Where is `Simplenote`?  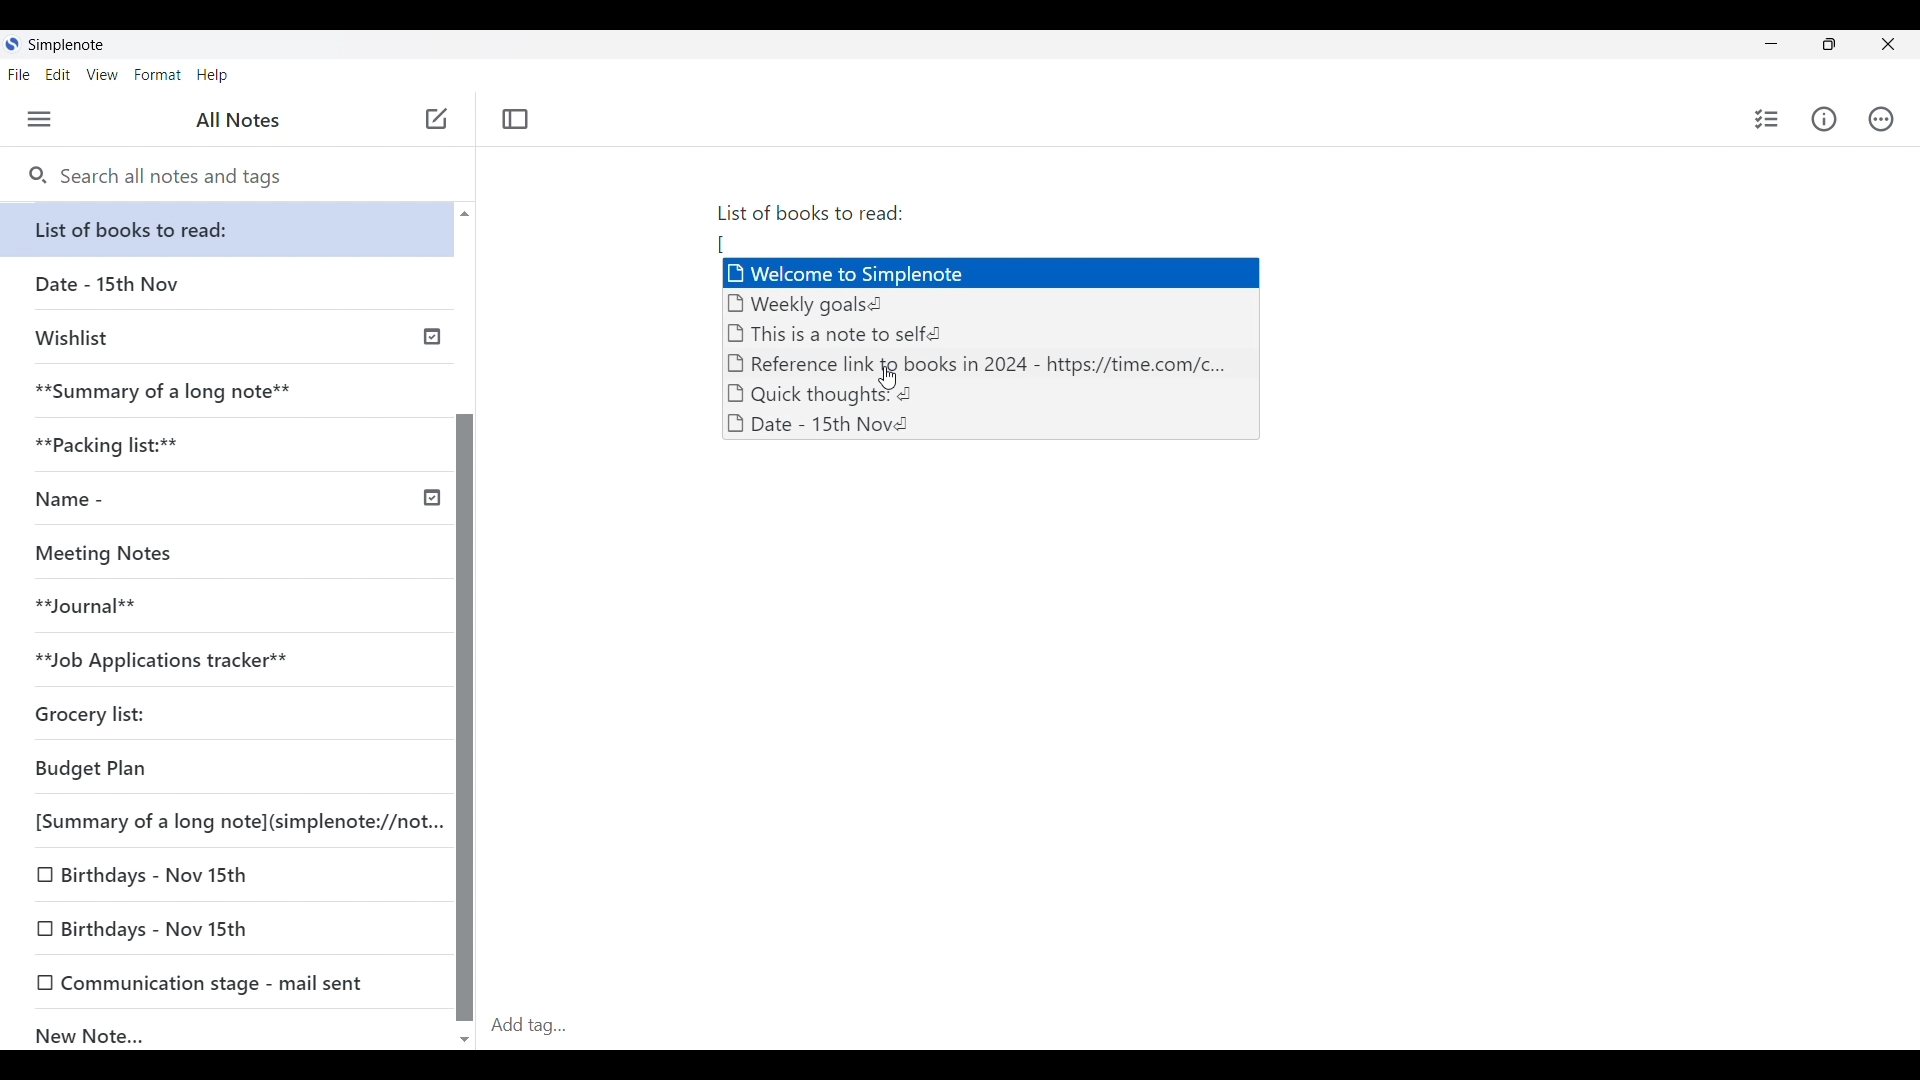 Simplenote is located at coordinates (64, 45).